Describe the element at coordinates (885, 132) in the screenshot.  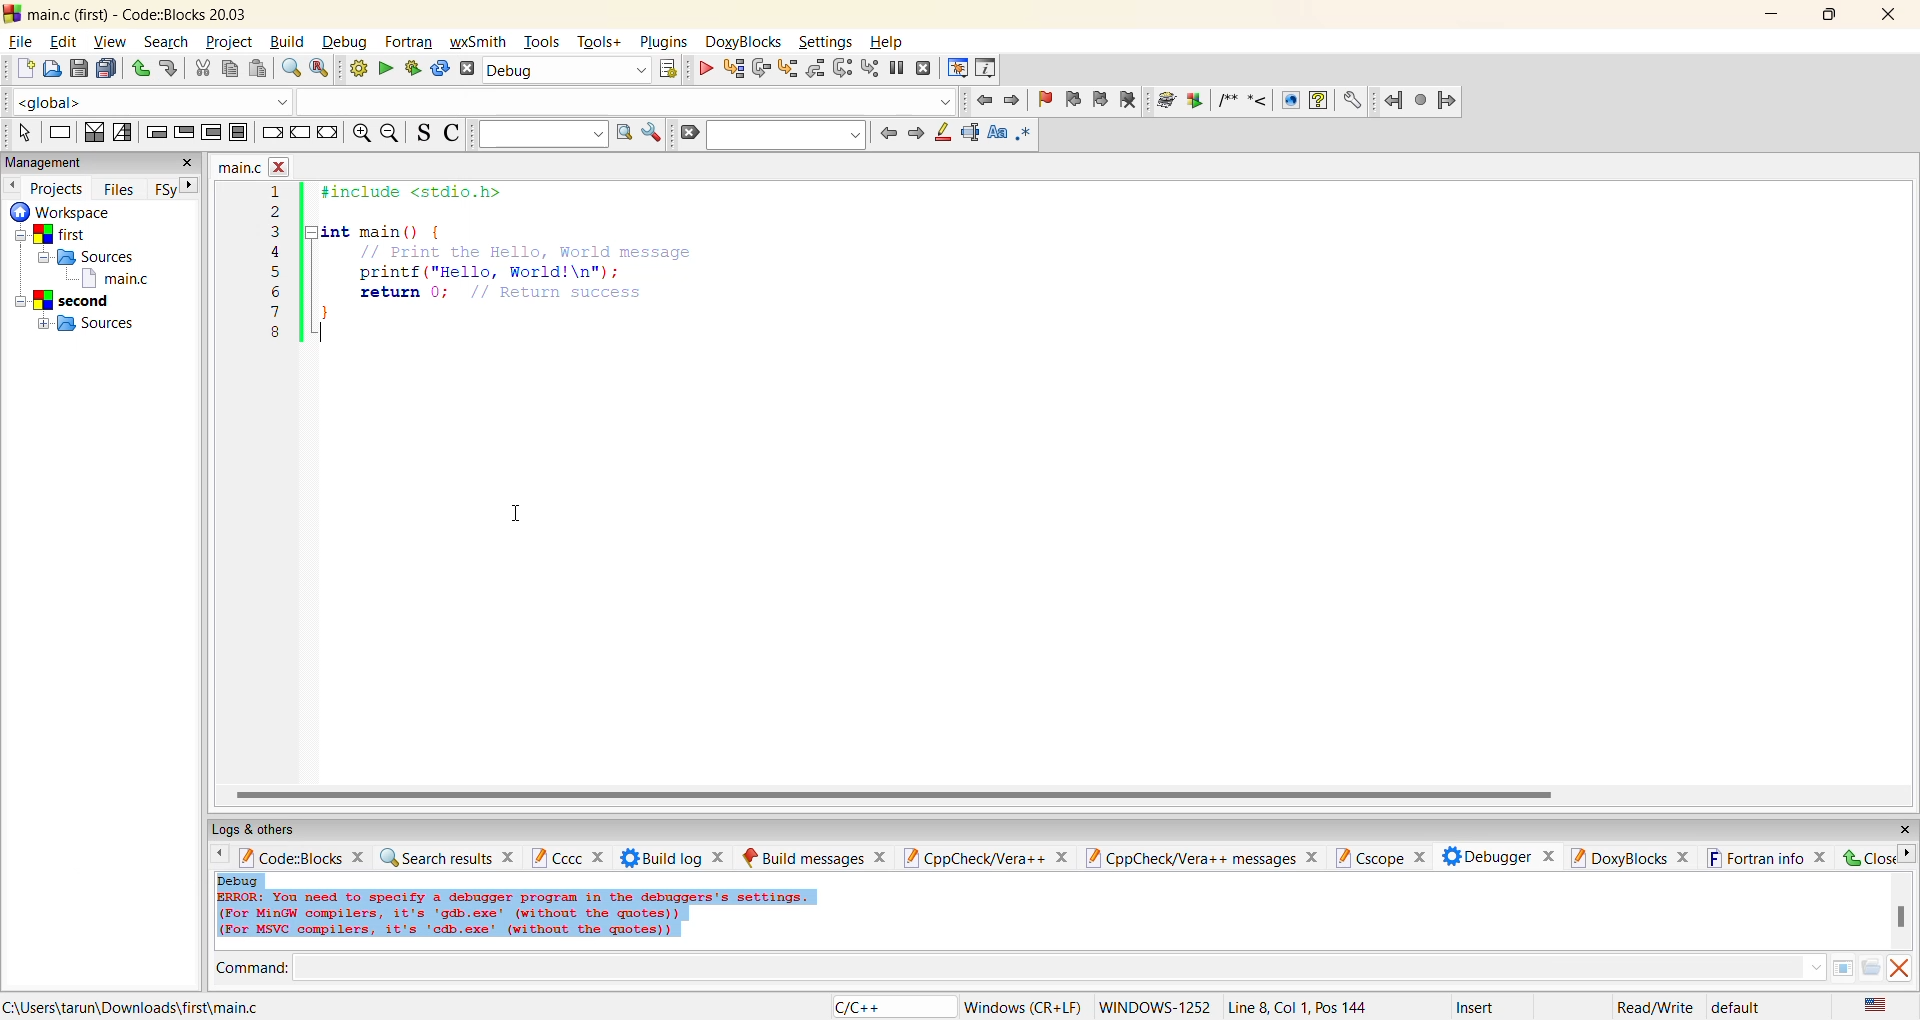
I see `previous` at that location.